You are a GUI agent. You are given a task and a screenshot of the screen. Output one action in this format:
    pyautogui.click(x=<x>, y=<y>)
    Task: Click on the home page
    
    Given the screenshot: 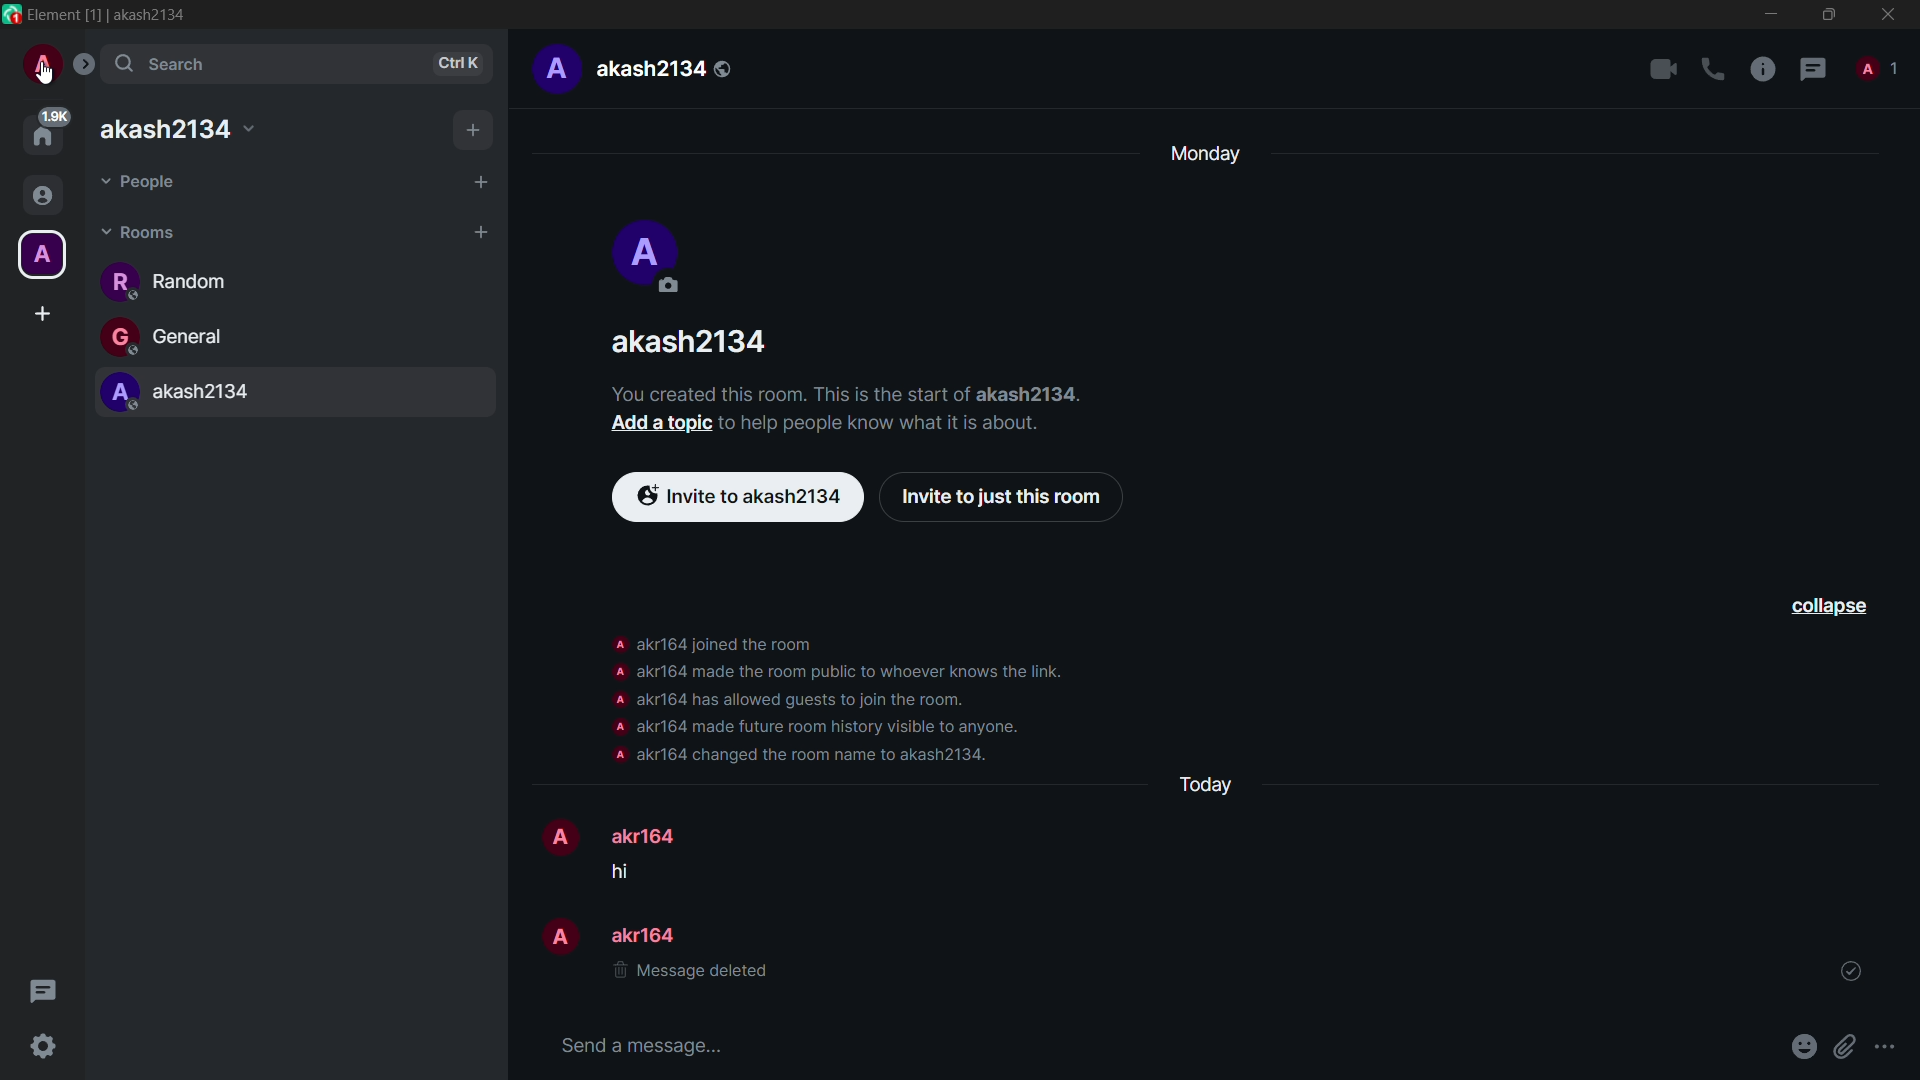 What is the action you would take?
    pyautogui.click(x=46, y=130)
    